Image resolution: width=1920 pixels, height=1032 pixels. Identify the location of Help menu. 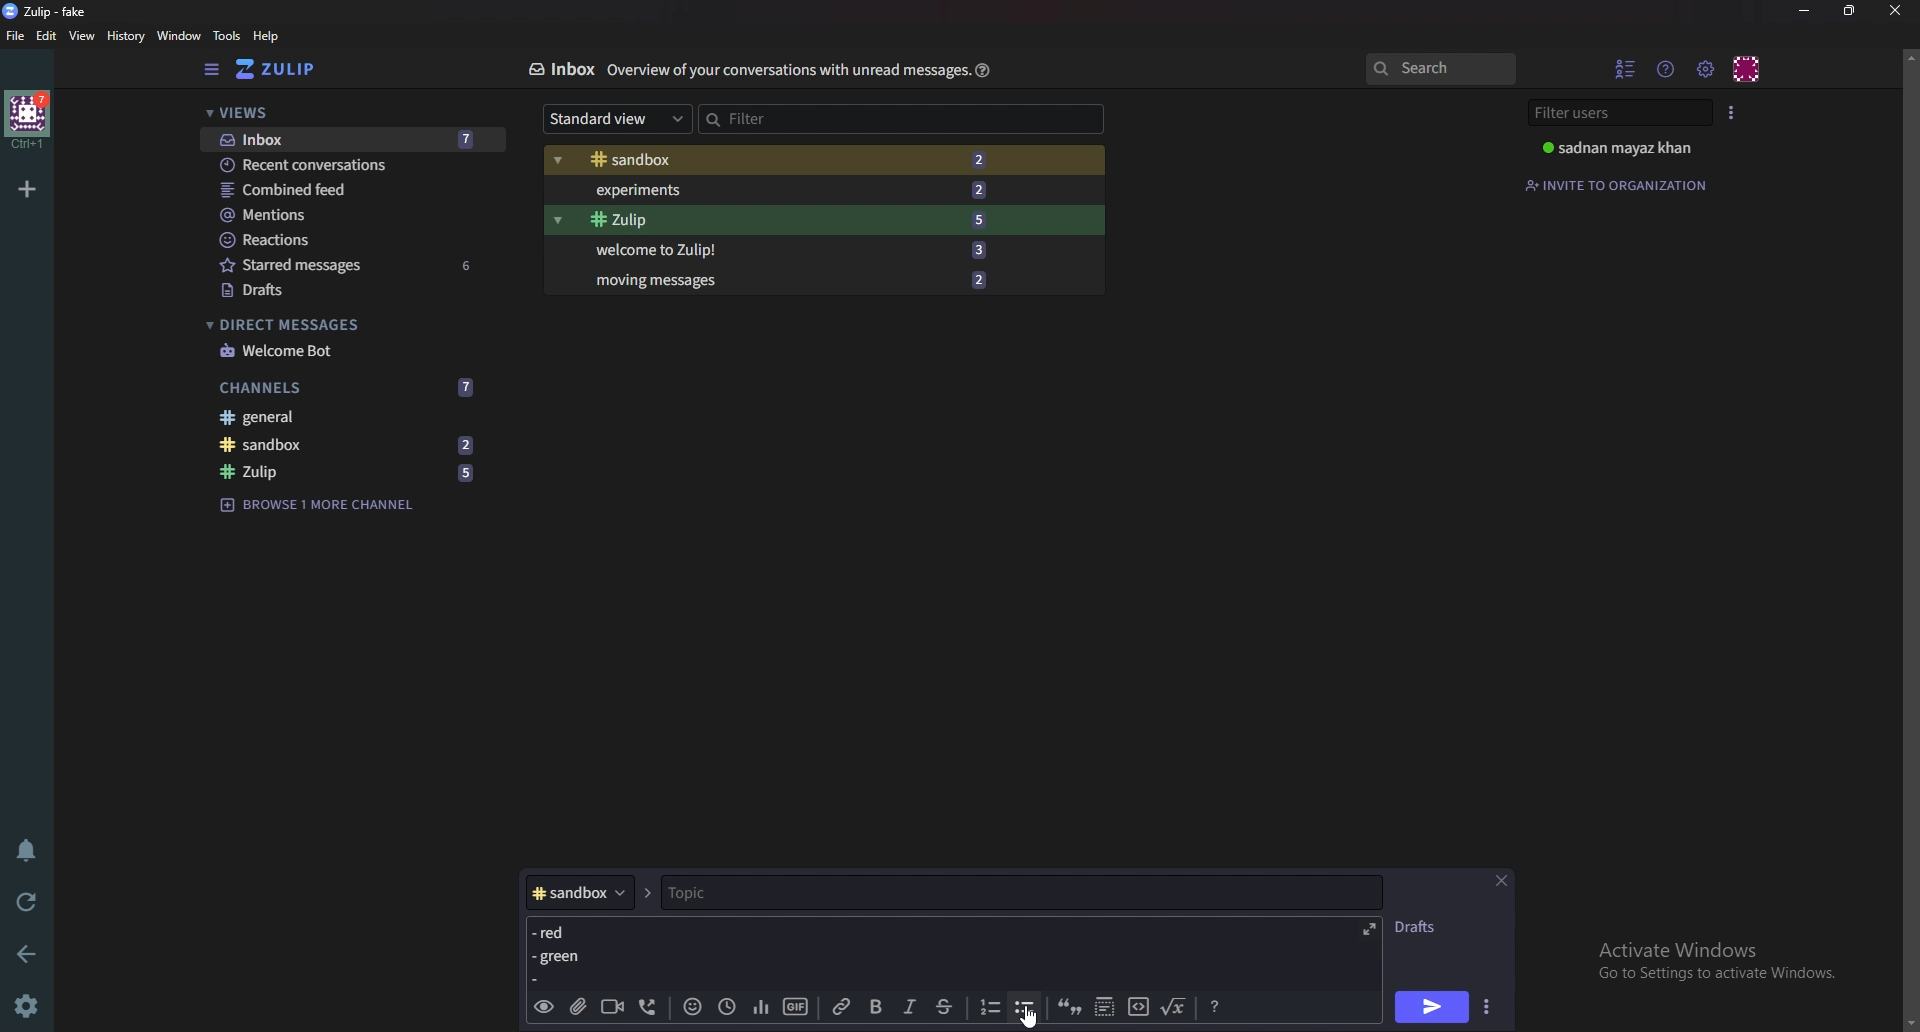
(1667, 68).